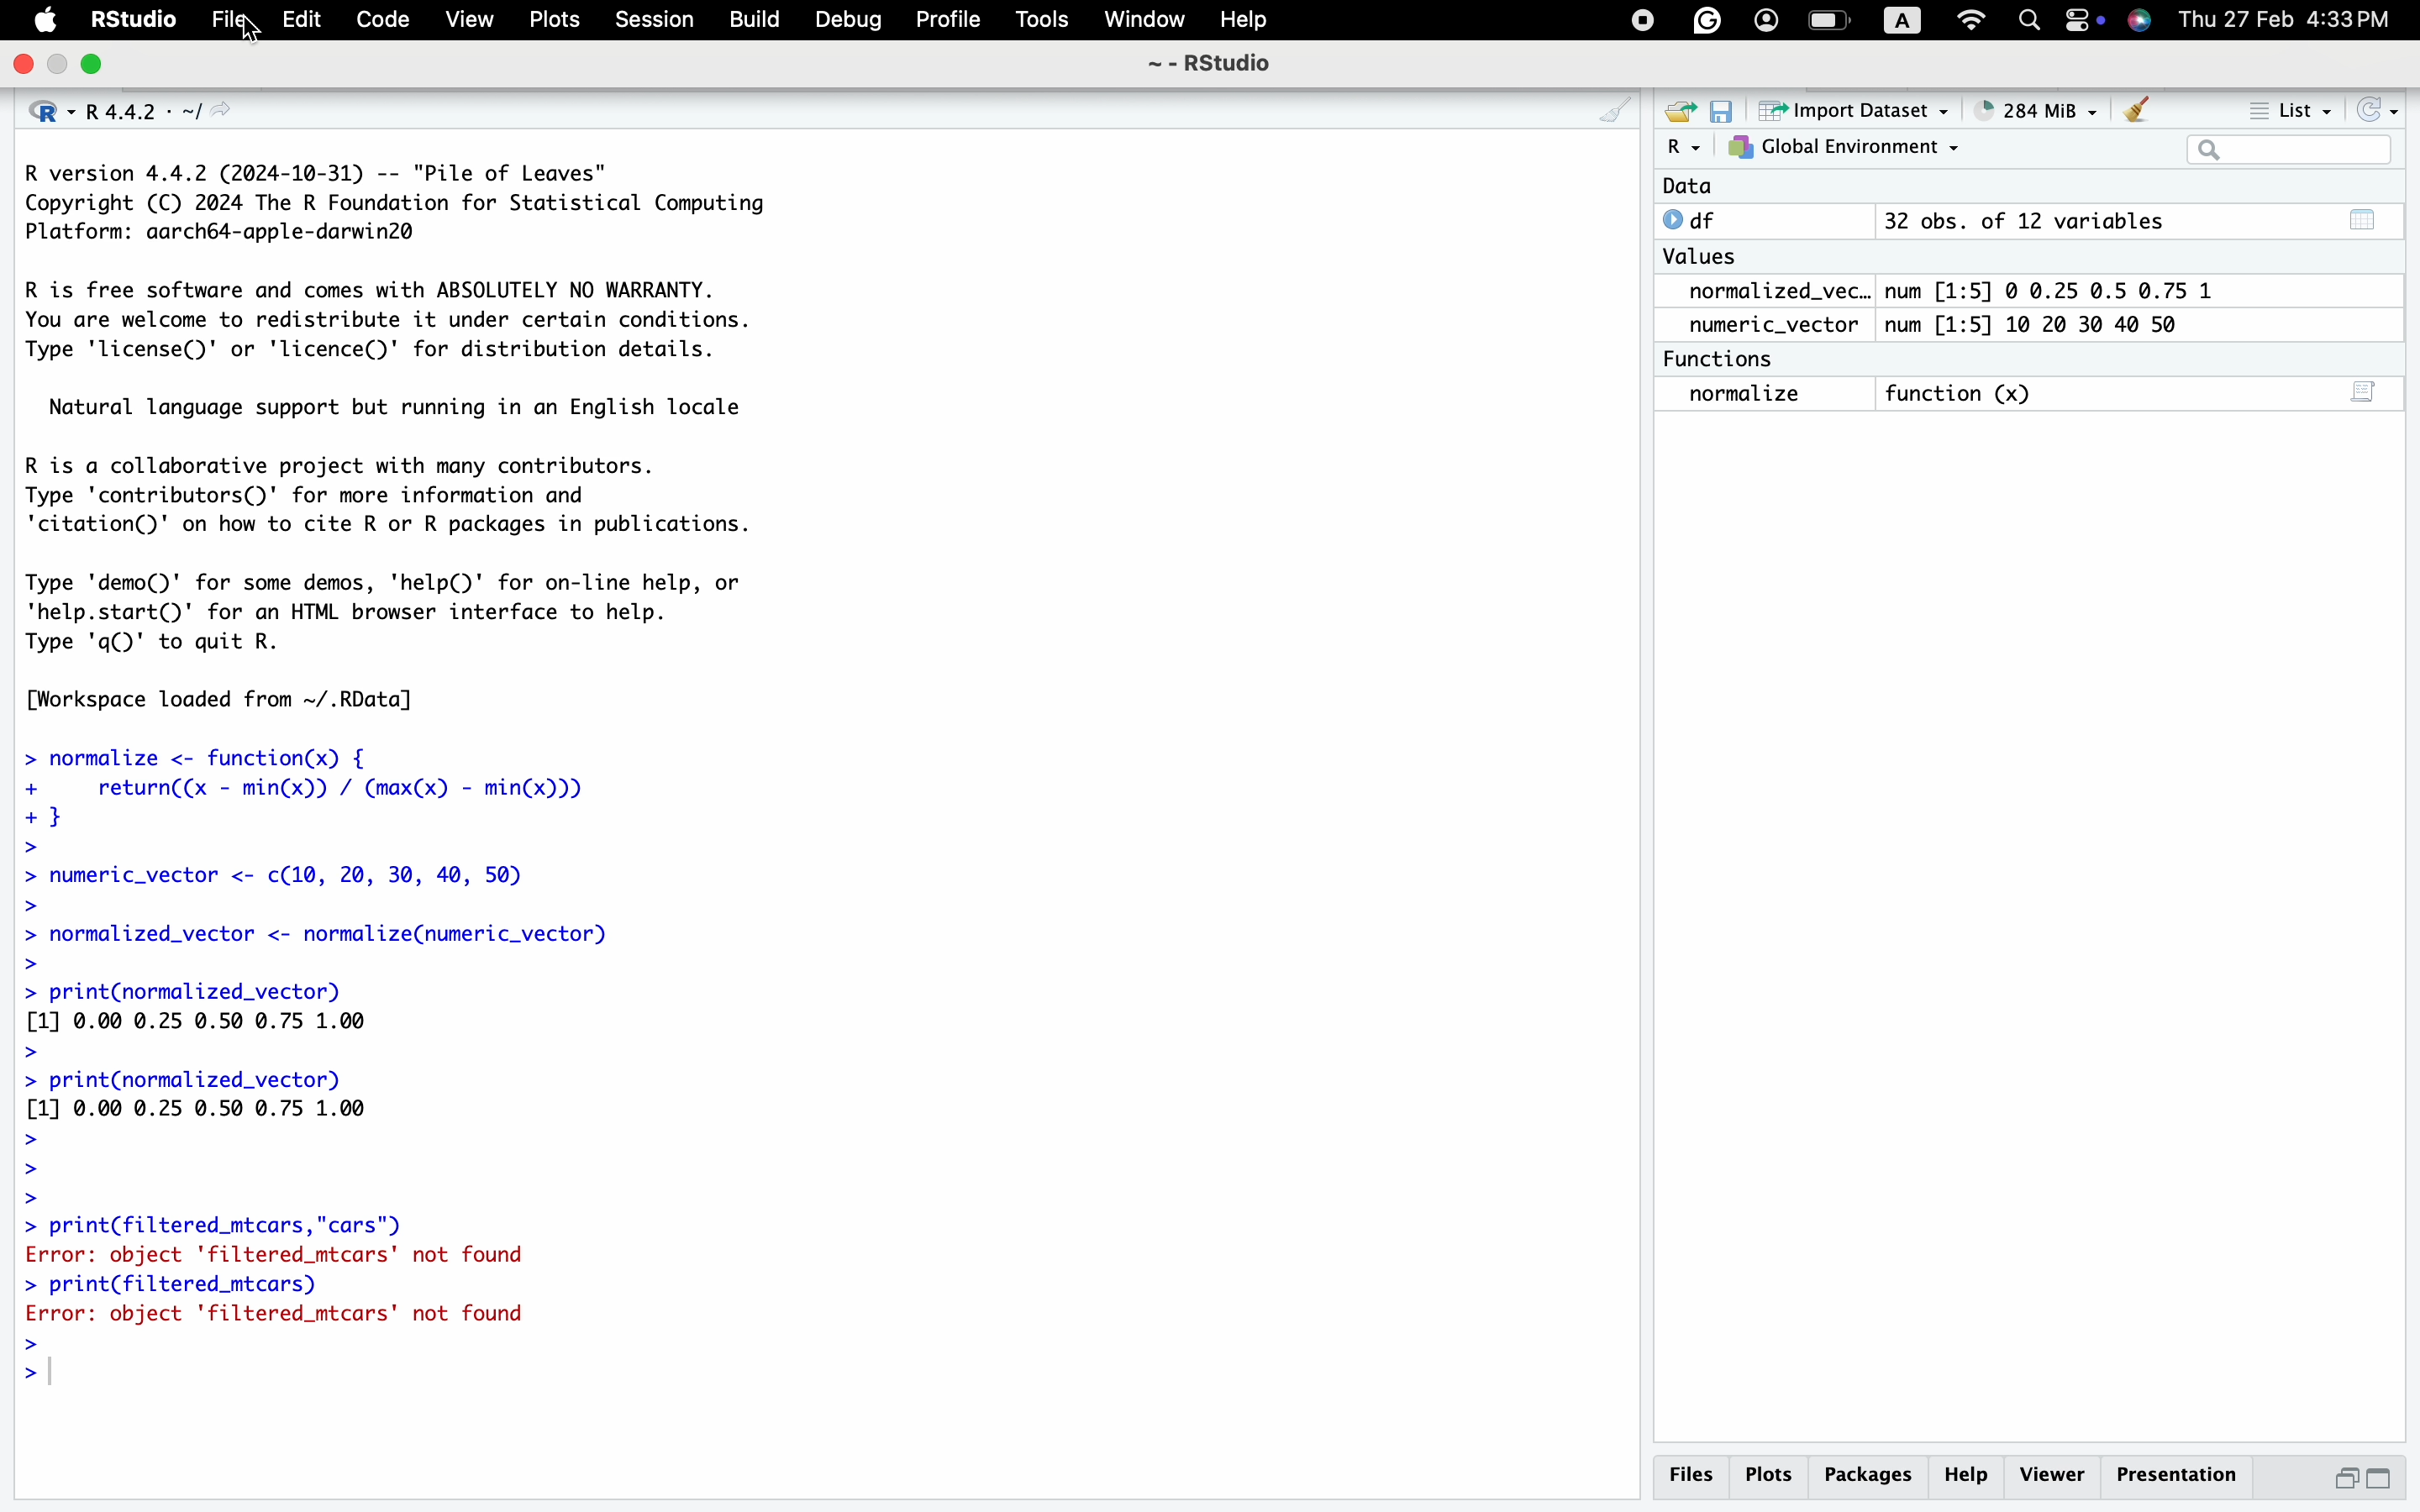  I want to click on CURSOR, so click(253, 30).